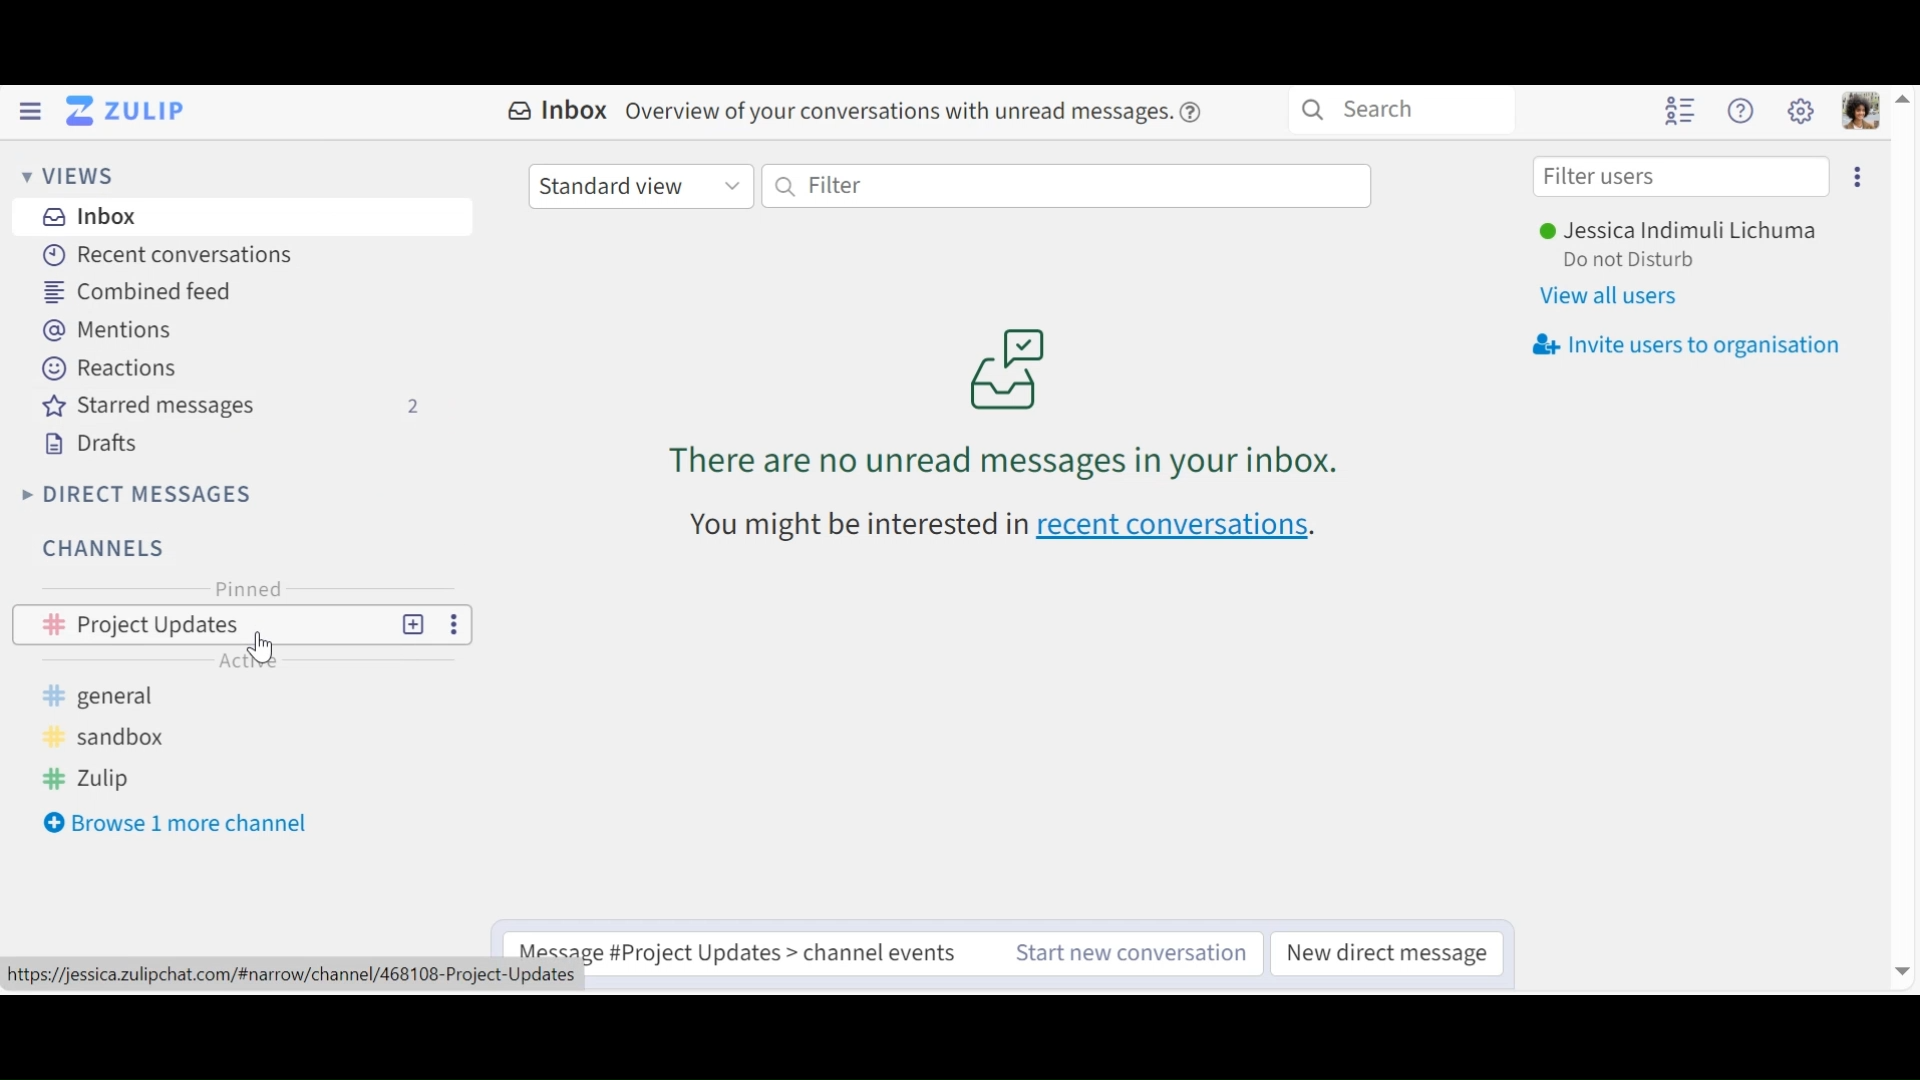 The width and height of the screenshot is (1920, 1080). I want to click on Hide user list, so click(1682, 109).